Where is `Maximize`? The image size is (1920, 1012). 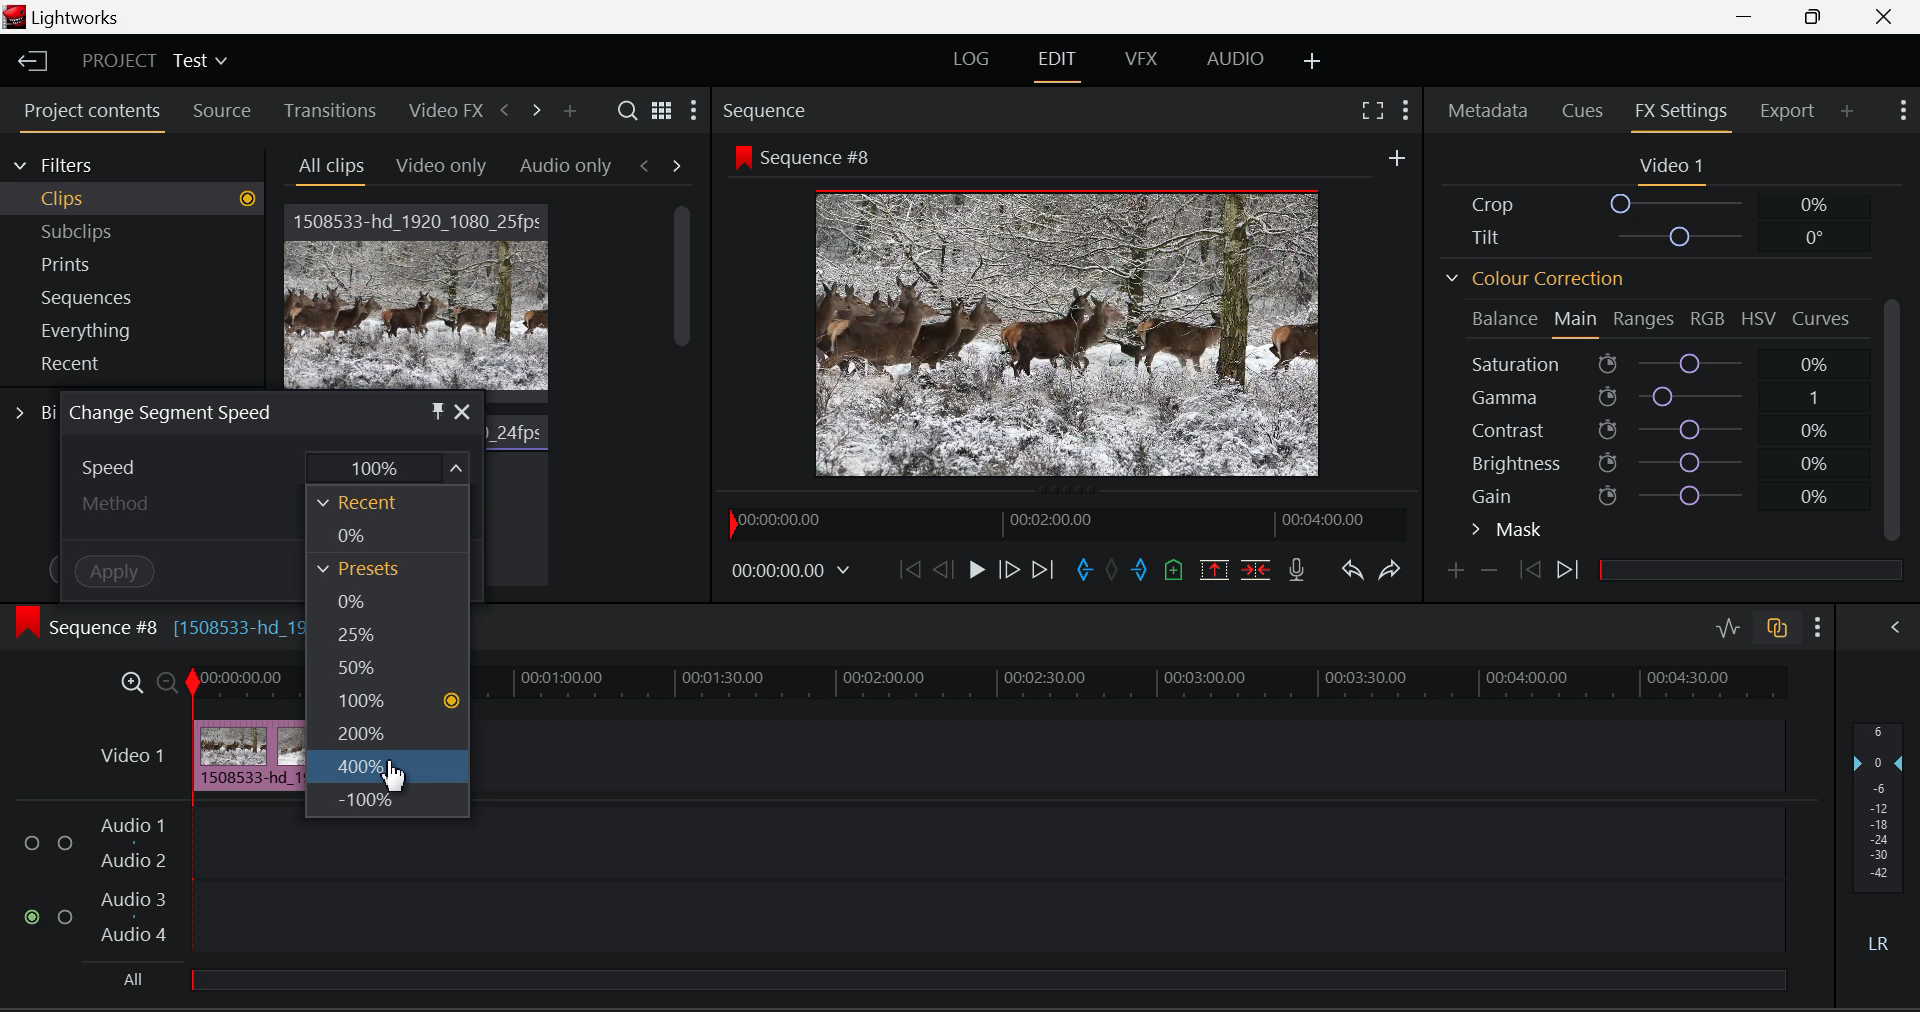
Maximize is located at coordinates (132, 684).